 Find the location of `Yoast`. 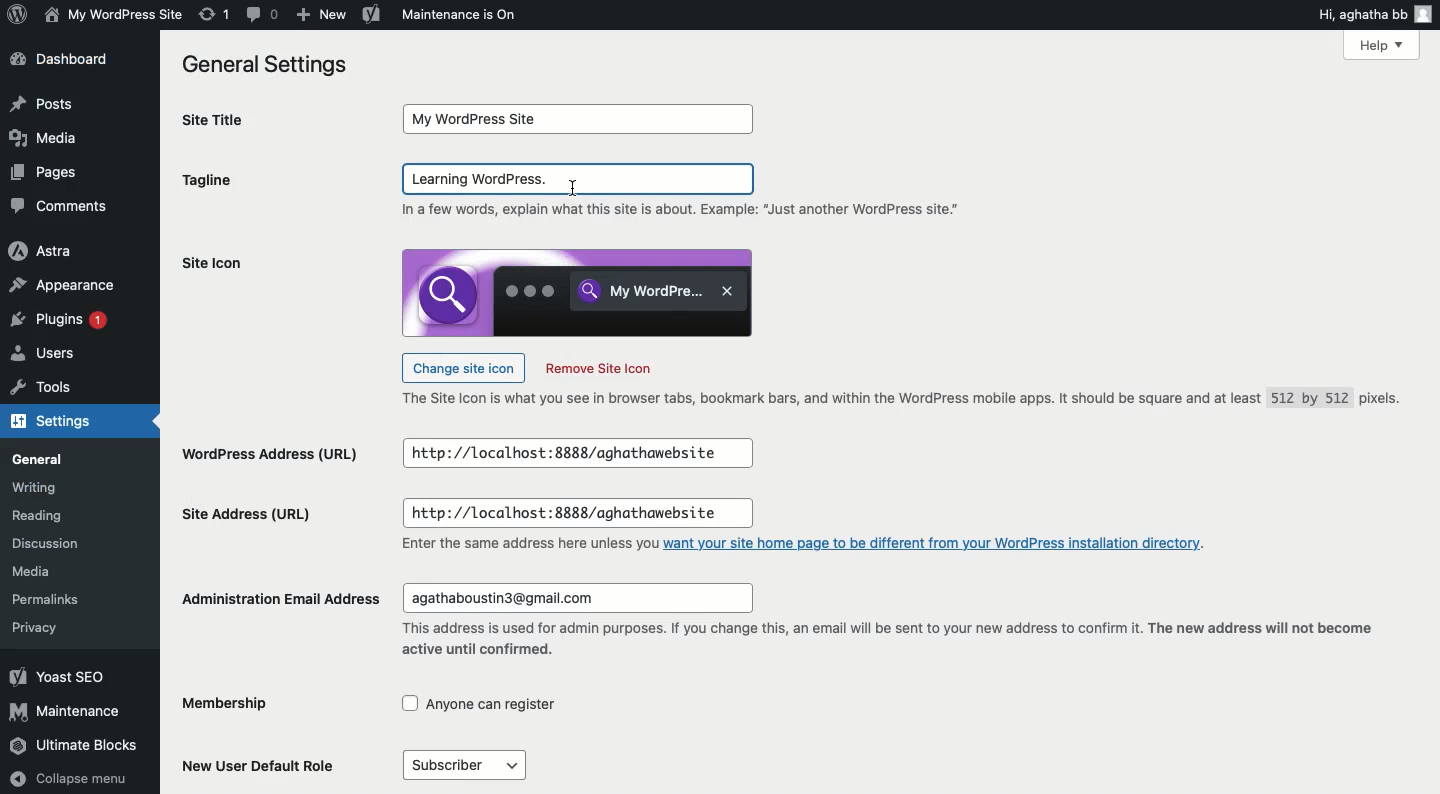

Yoast is located at coordinates (57, 676).